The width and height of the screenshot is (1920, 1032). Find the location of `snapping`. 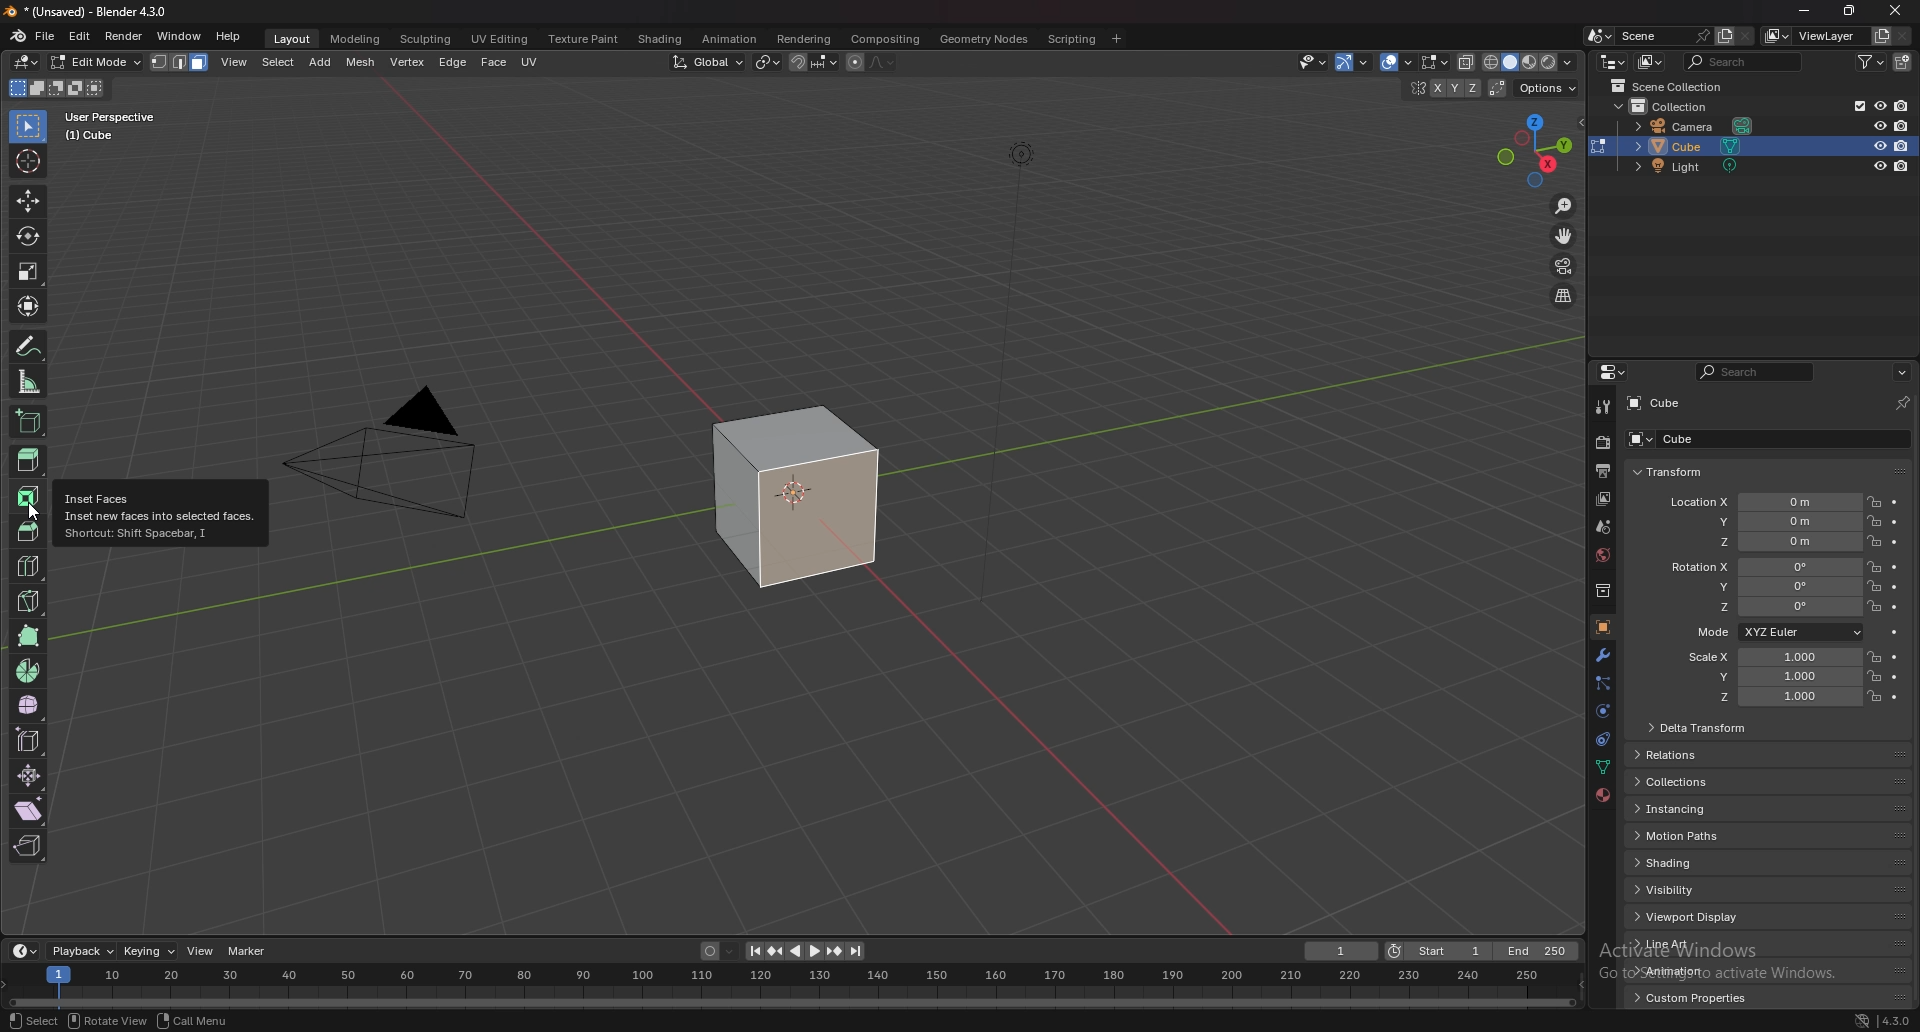

snapping is located at coordinates (813, 63).